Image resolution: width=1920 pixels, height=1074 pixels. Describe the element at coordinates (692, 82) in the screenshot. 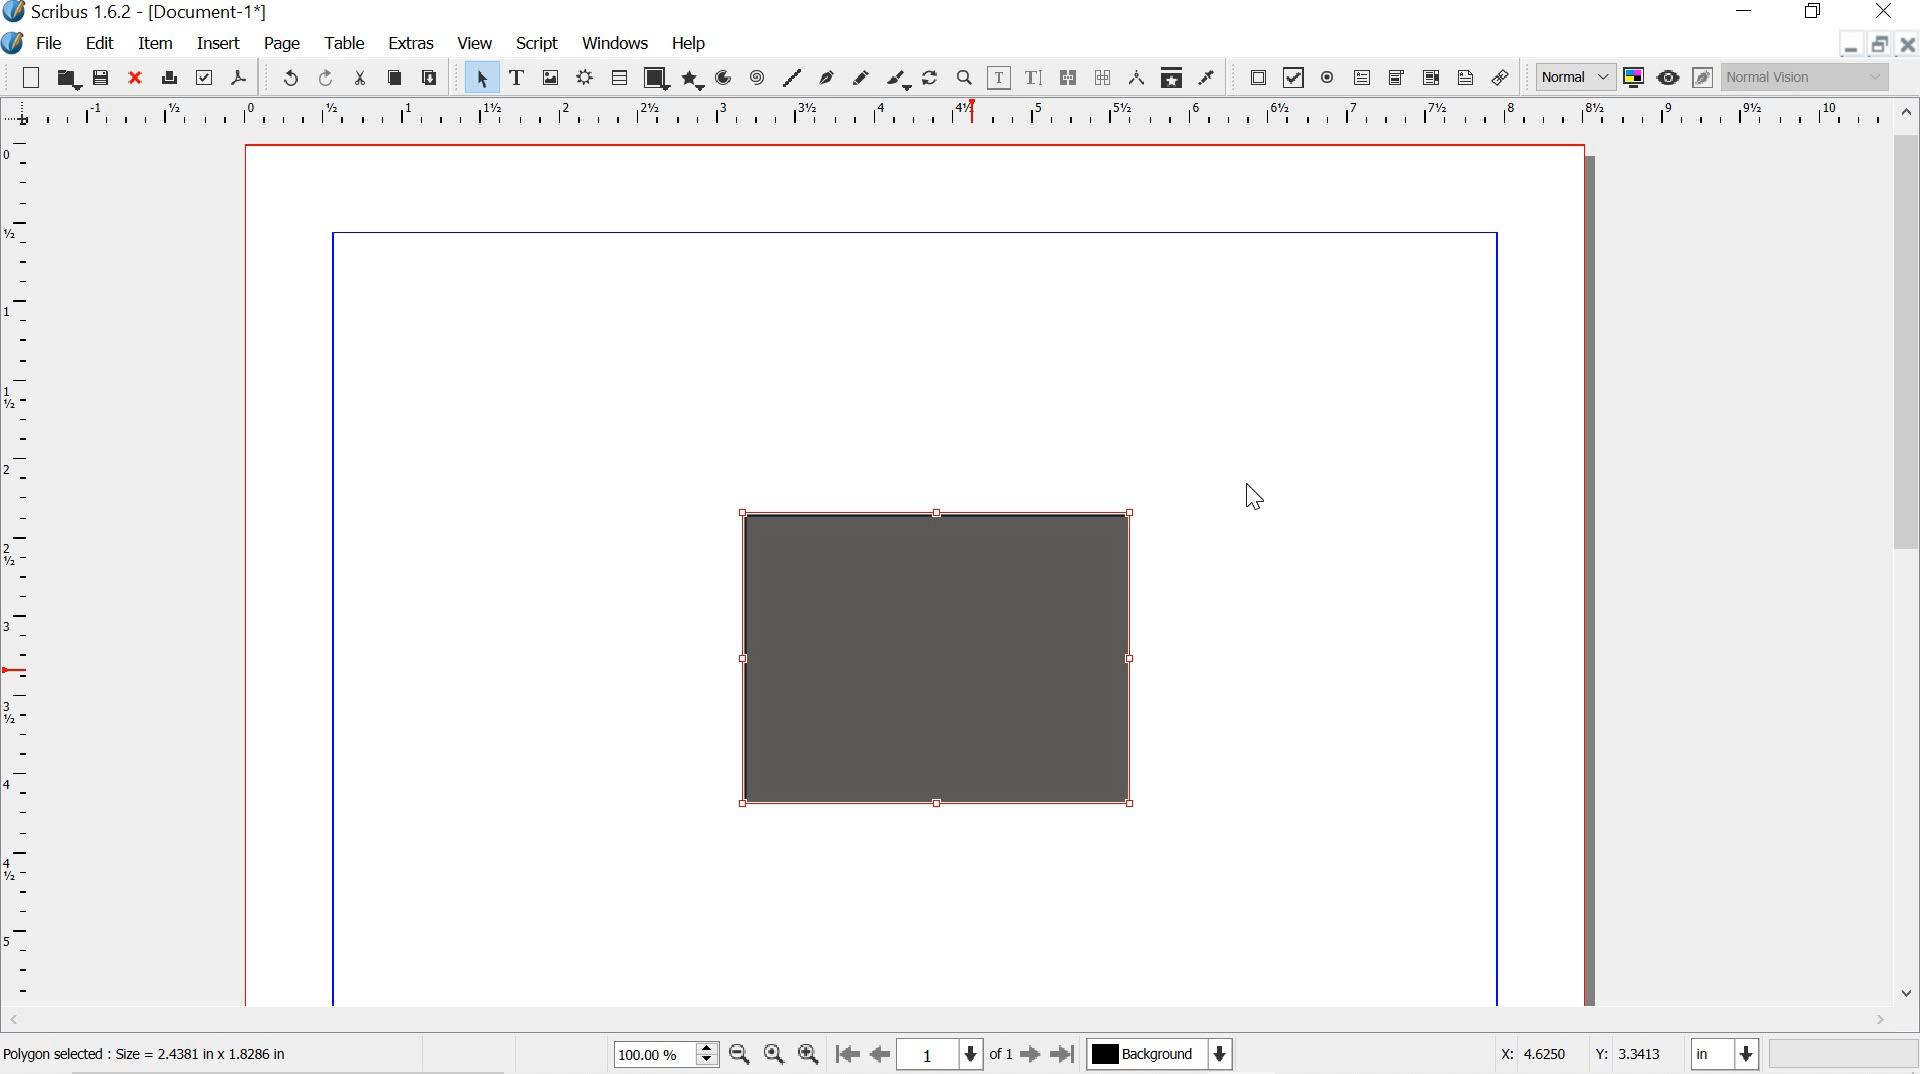

I see `polygon` at that location.